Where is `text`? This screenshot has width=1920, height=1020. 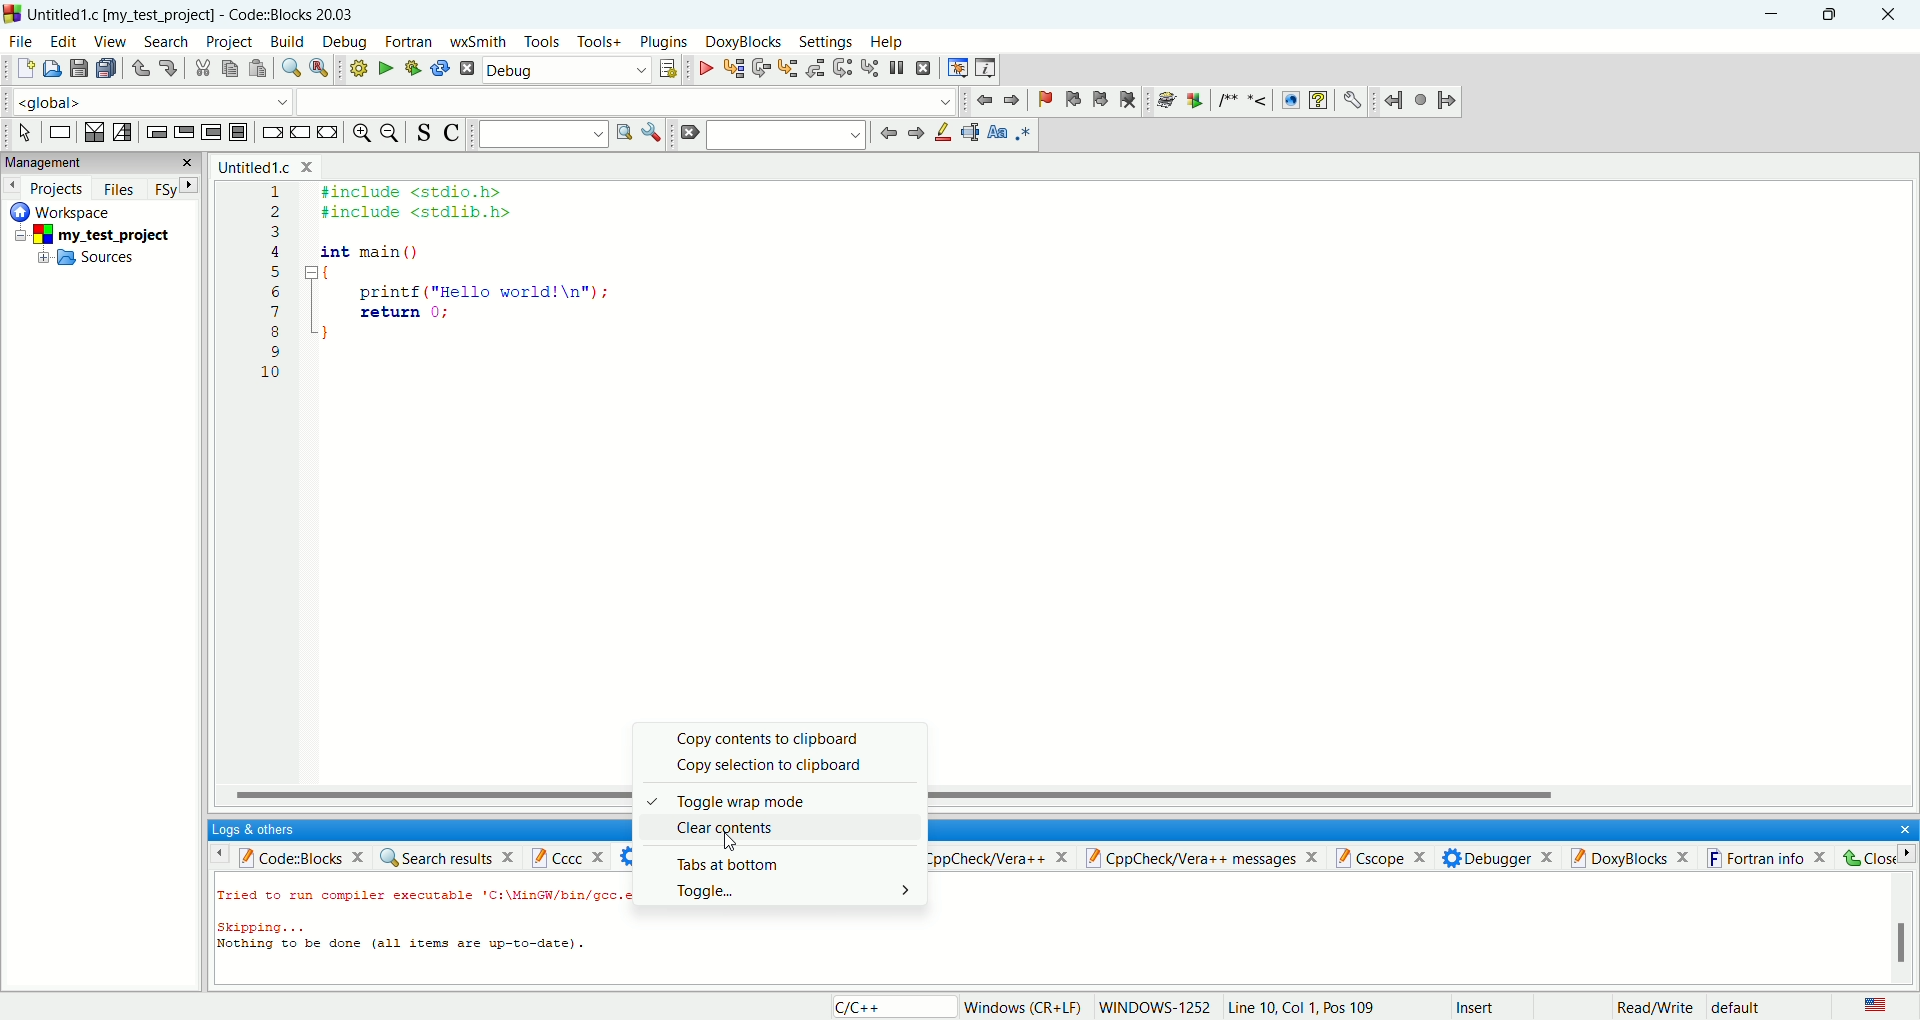
text is located at coordinates (424, 932).